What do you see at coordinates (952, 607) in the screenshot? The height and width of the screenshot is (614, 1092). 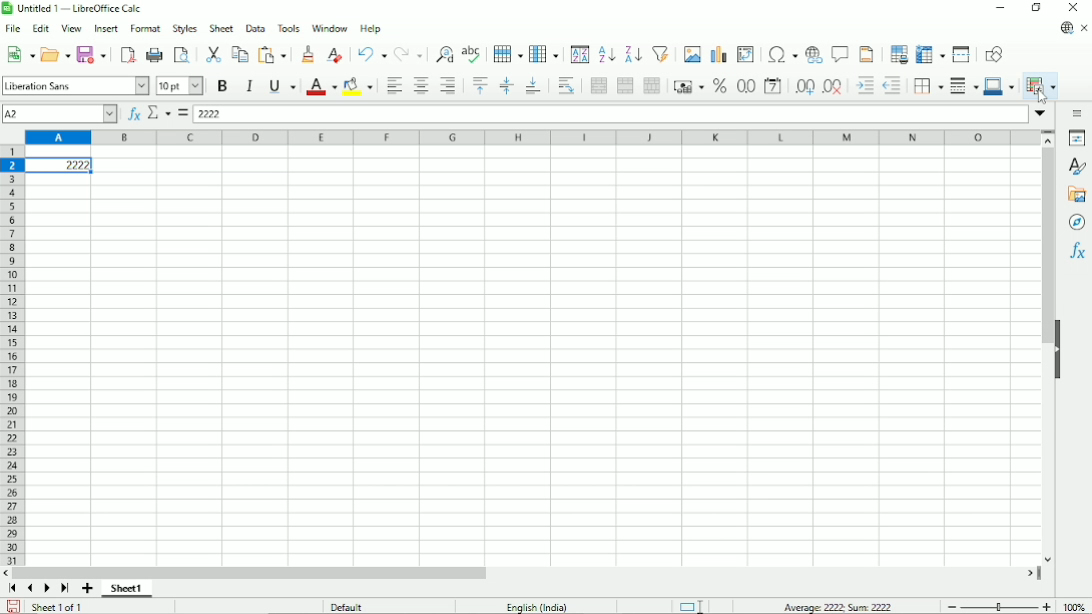 I see `zoom out` at bounding box center [952, 607].